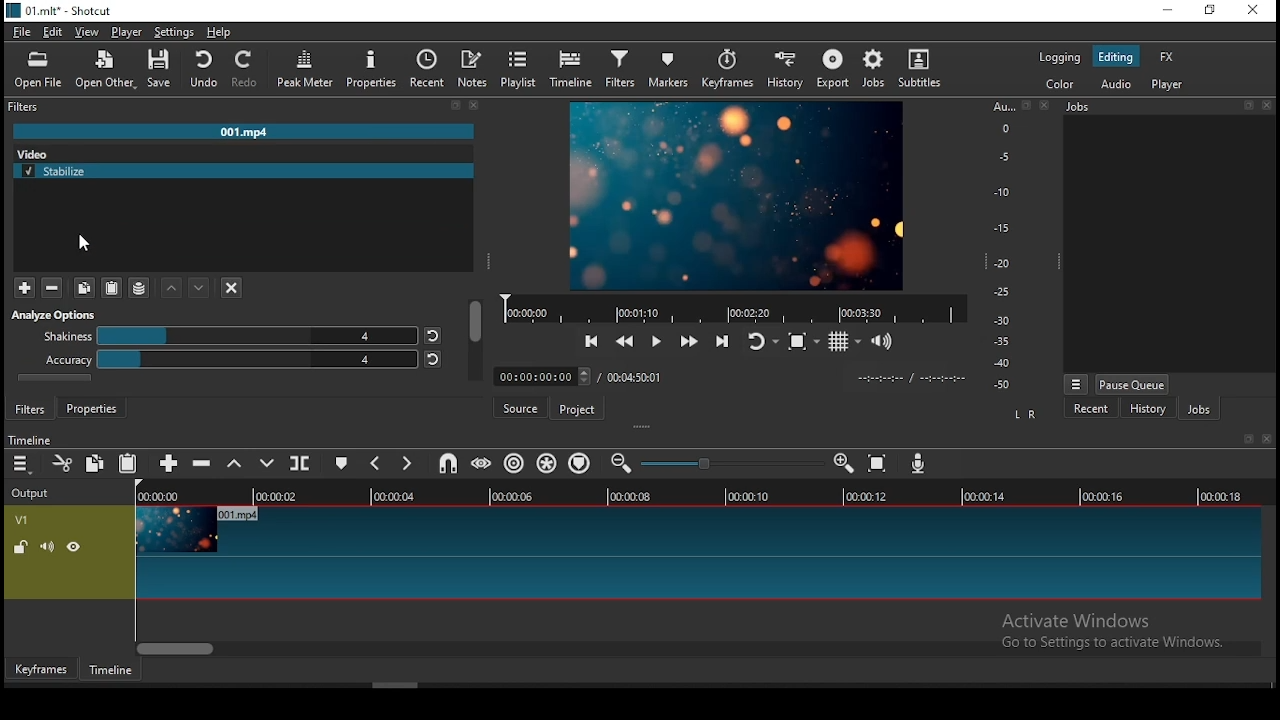  Describe the element at coordinates (1166, 84) in the screenshot. I see `player` at that location.